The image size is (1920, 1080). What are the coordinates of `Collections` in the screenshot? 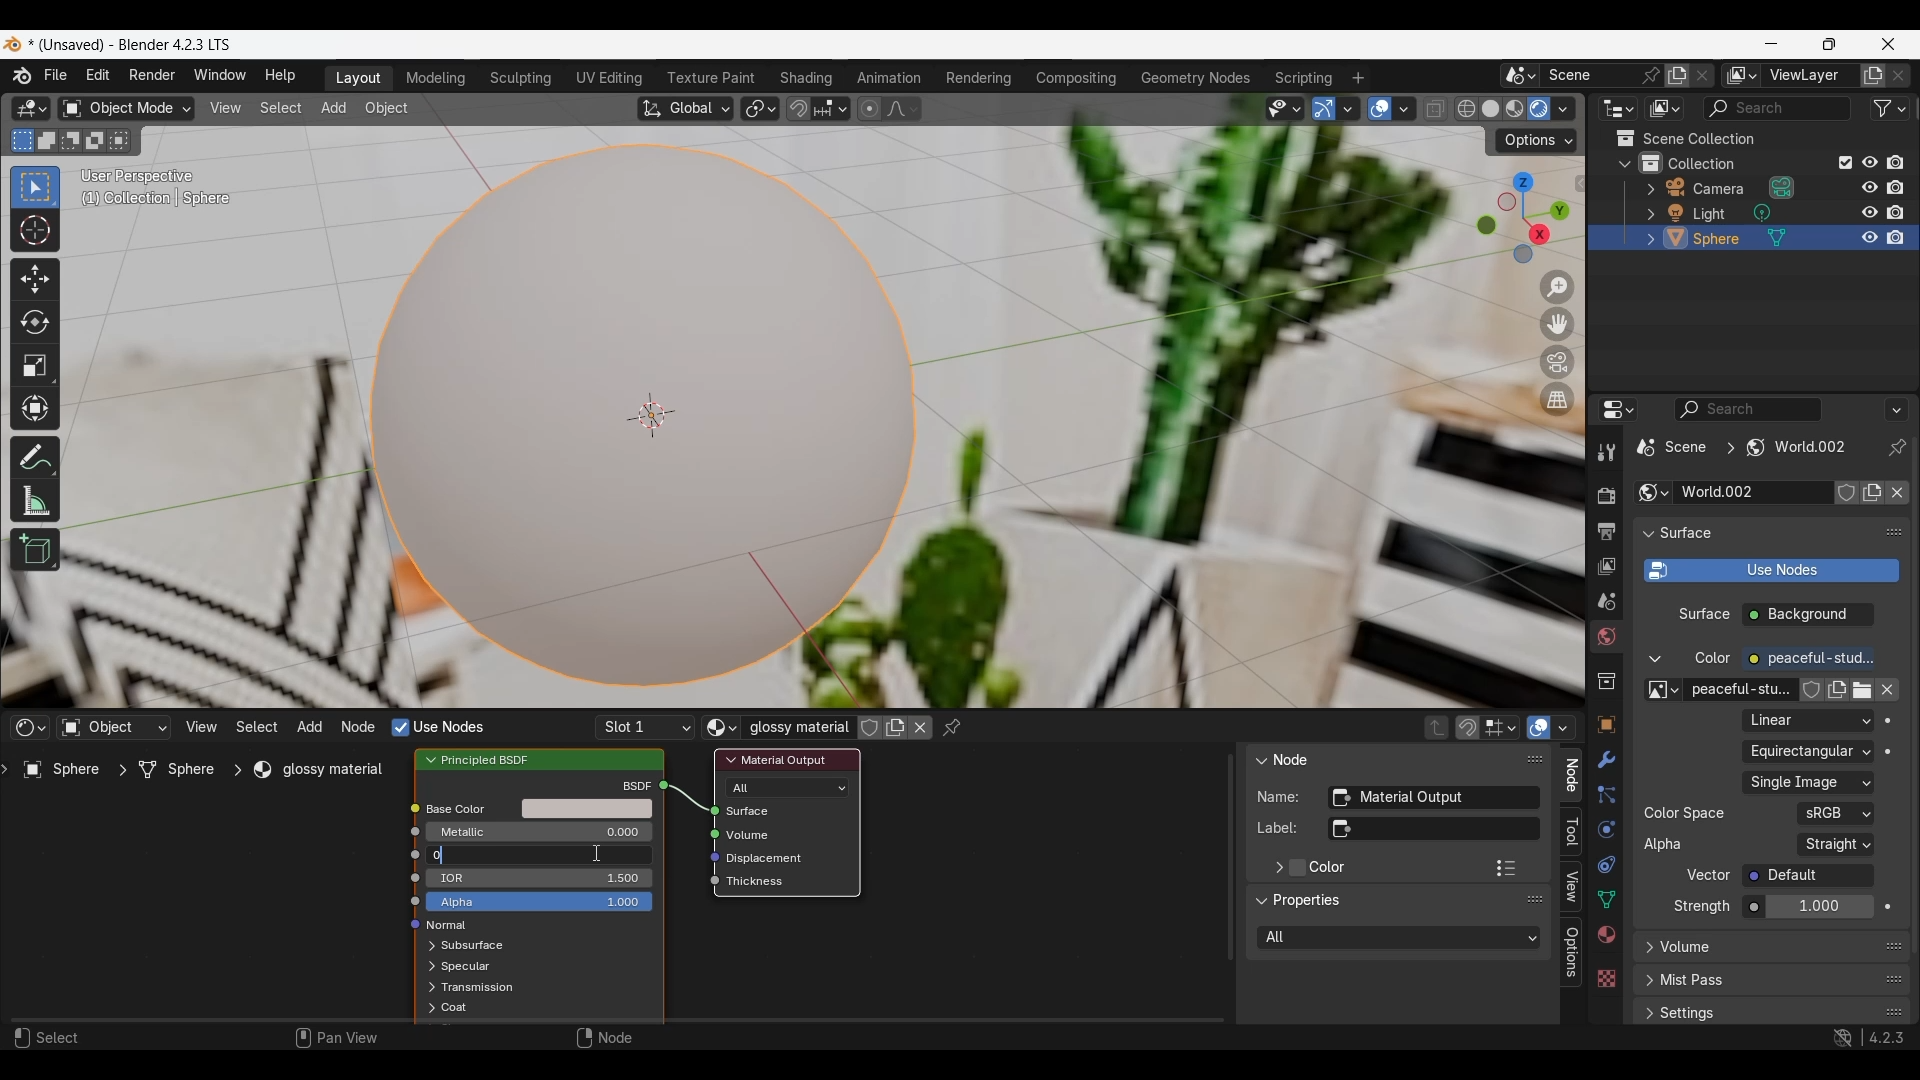 It's located at (1650, 162).